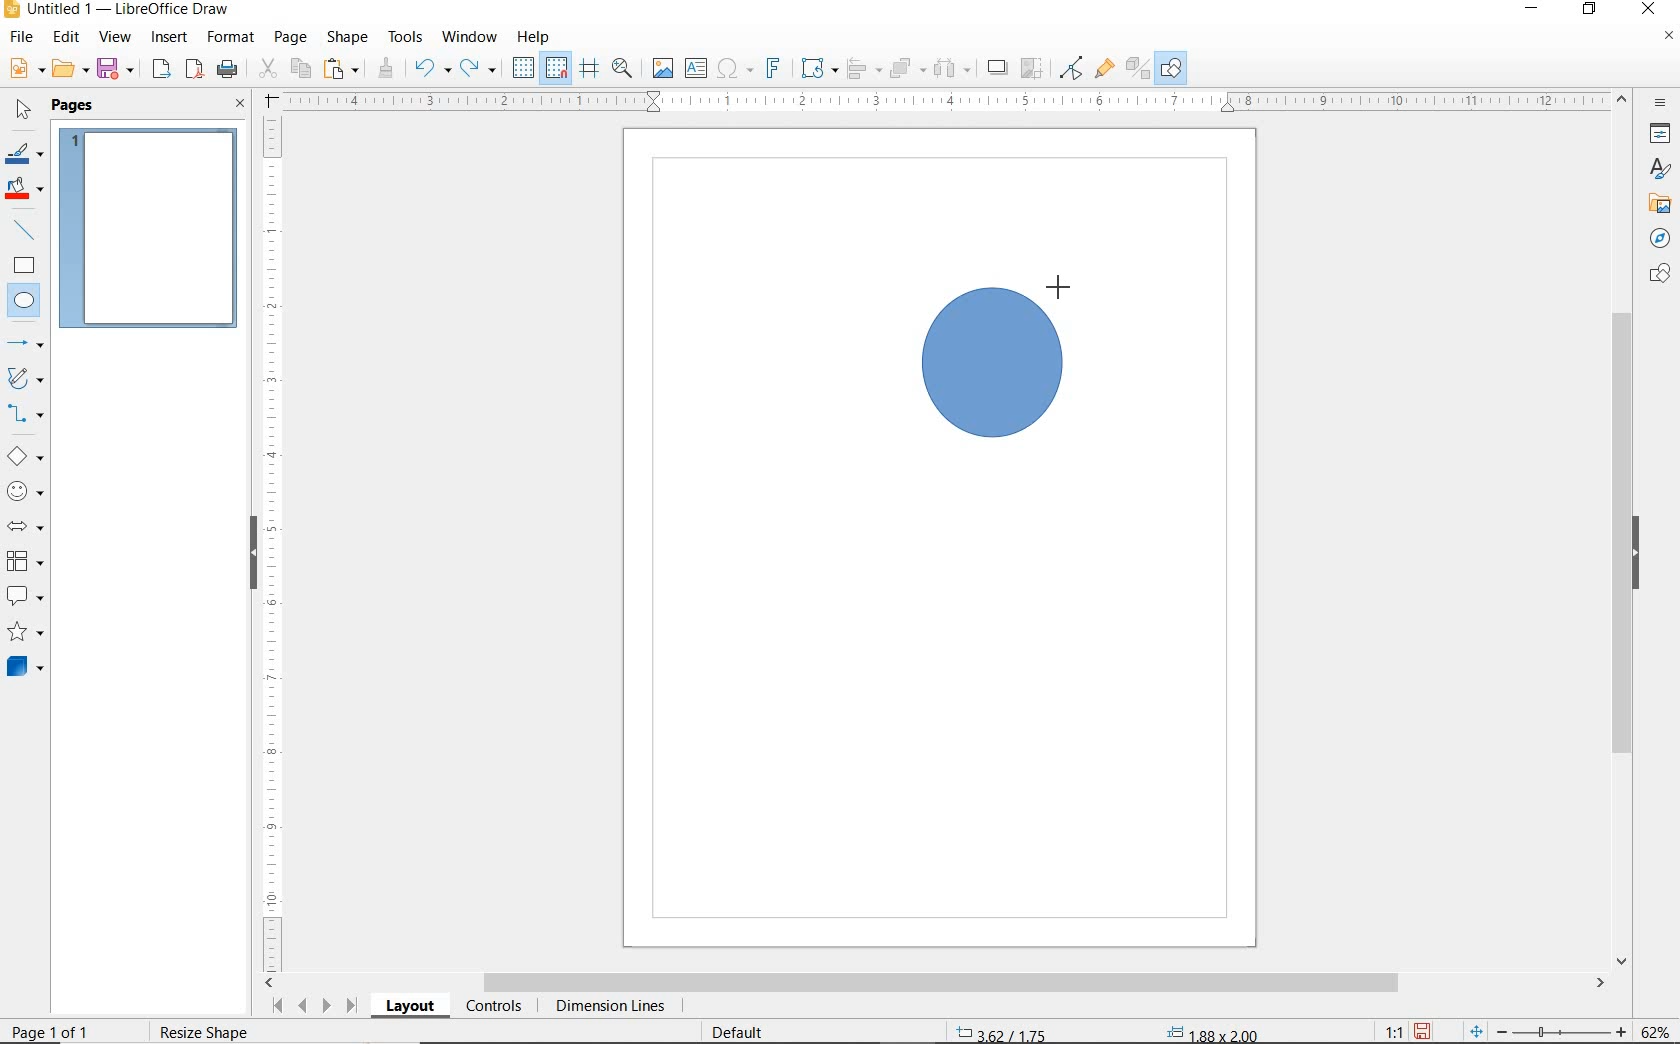  Describe the element at coordinates (936, 984) in the screenshot. I see `SCROLLBAR` at that location.